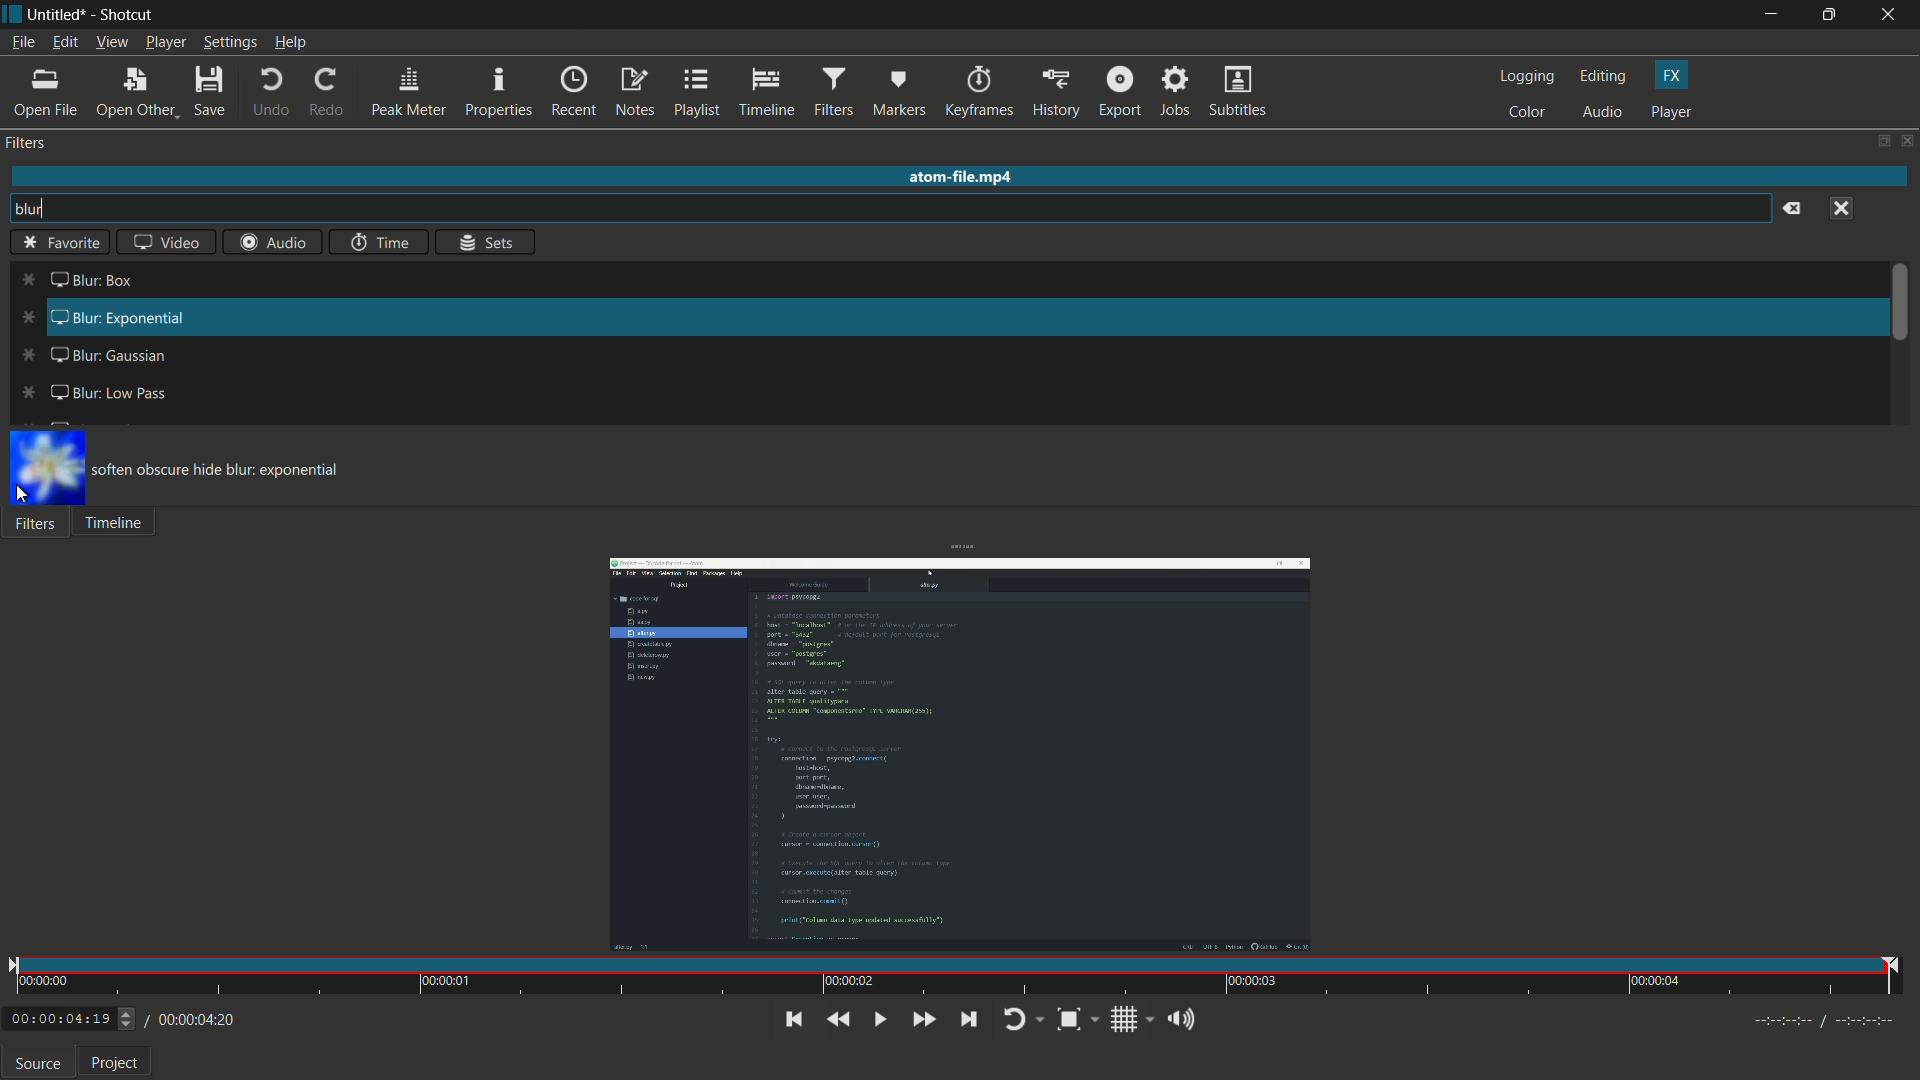  Describe the element at coordinates (406, 94) in the screenshot. I see `peak meter` at that location.